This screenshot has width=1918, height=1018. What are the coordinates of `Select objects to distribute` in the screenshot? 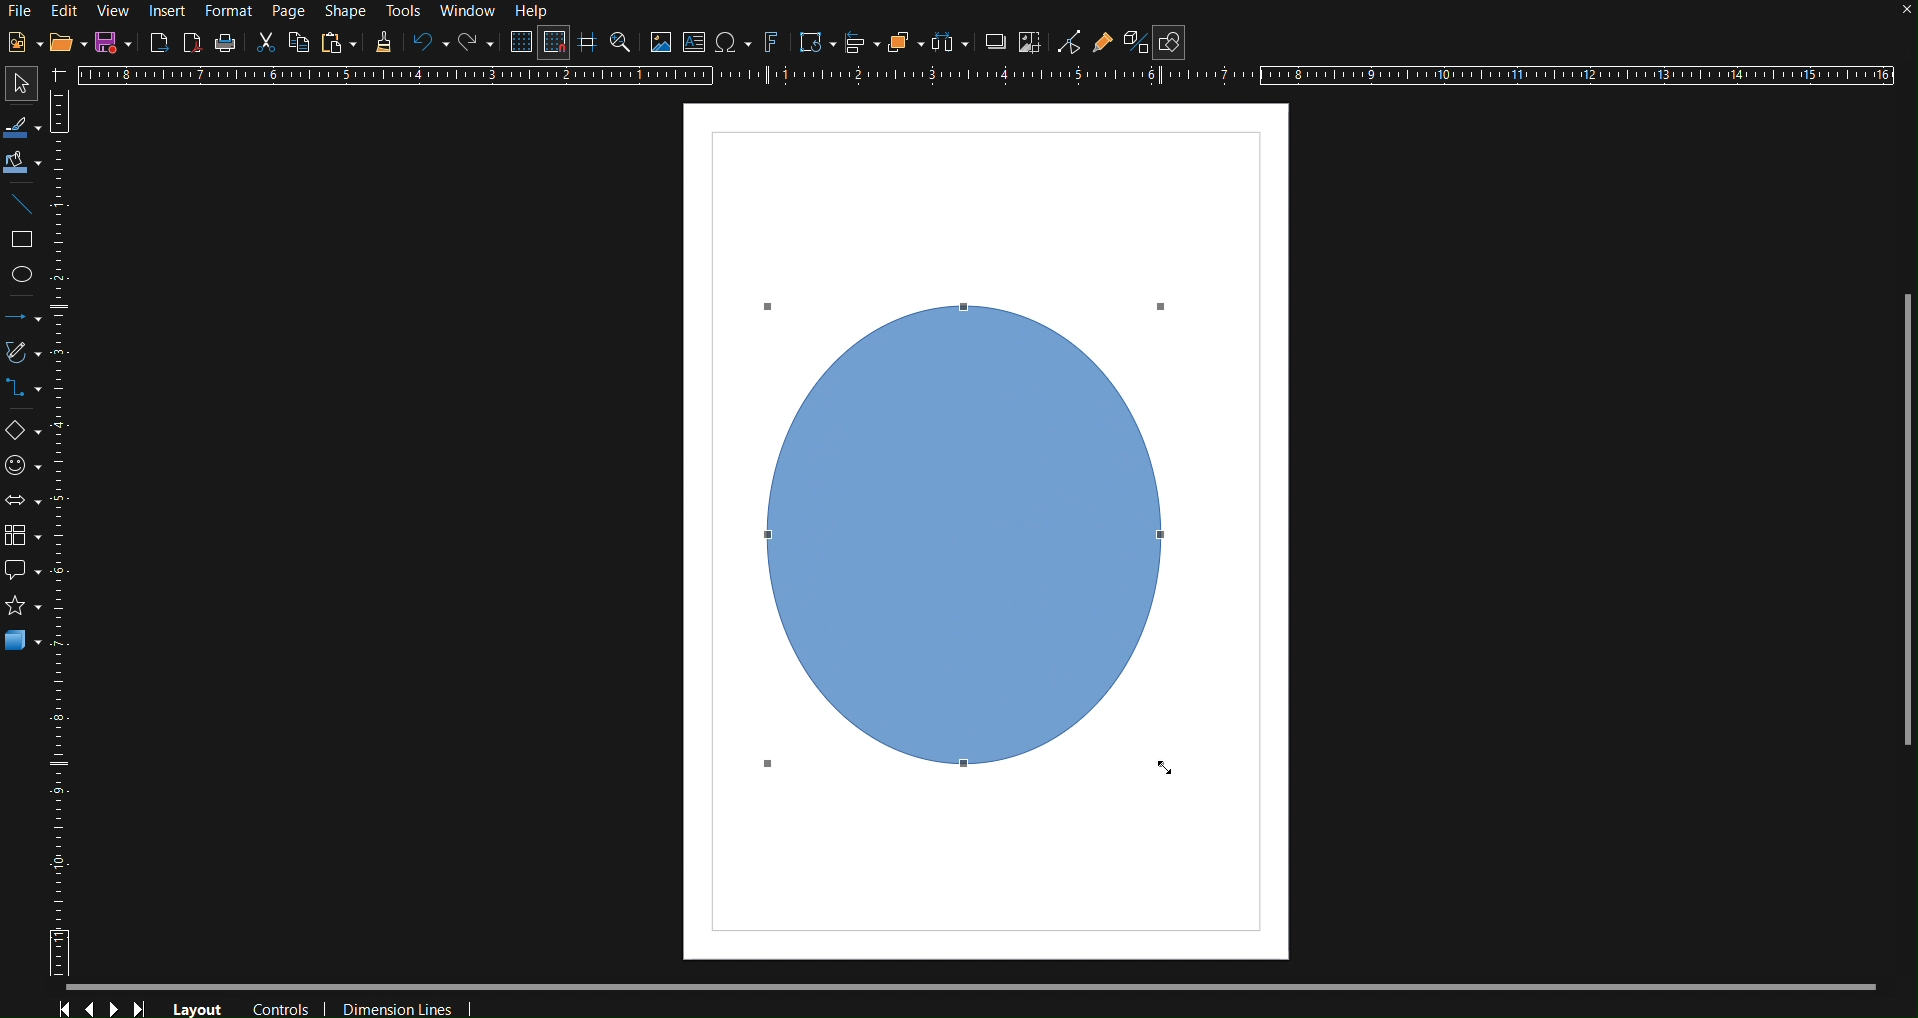 It's located at (950, 45).